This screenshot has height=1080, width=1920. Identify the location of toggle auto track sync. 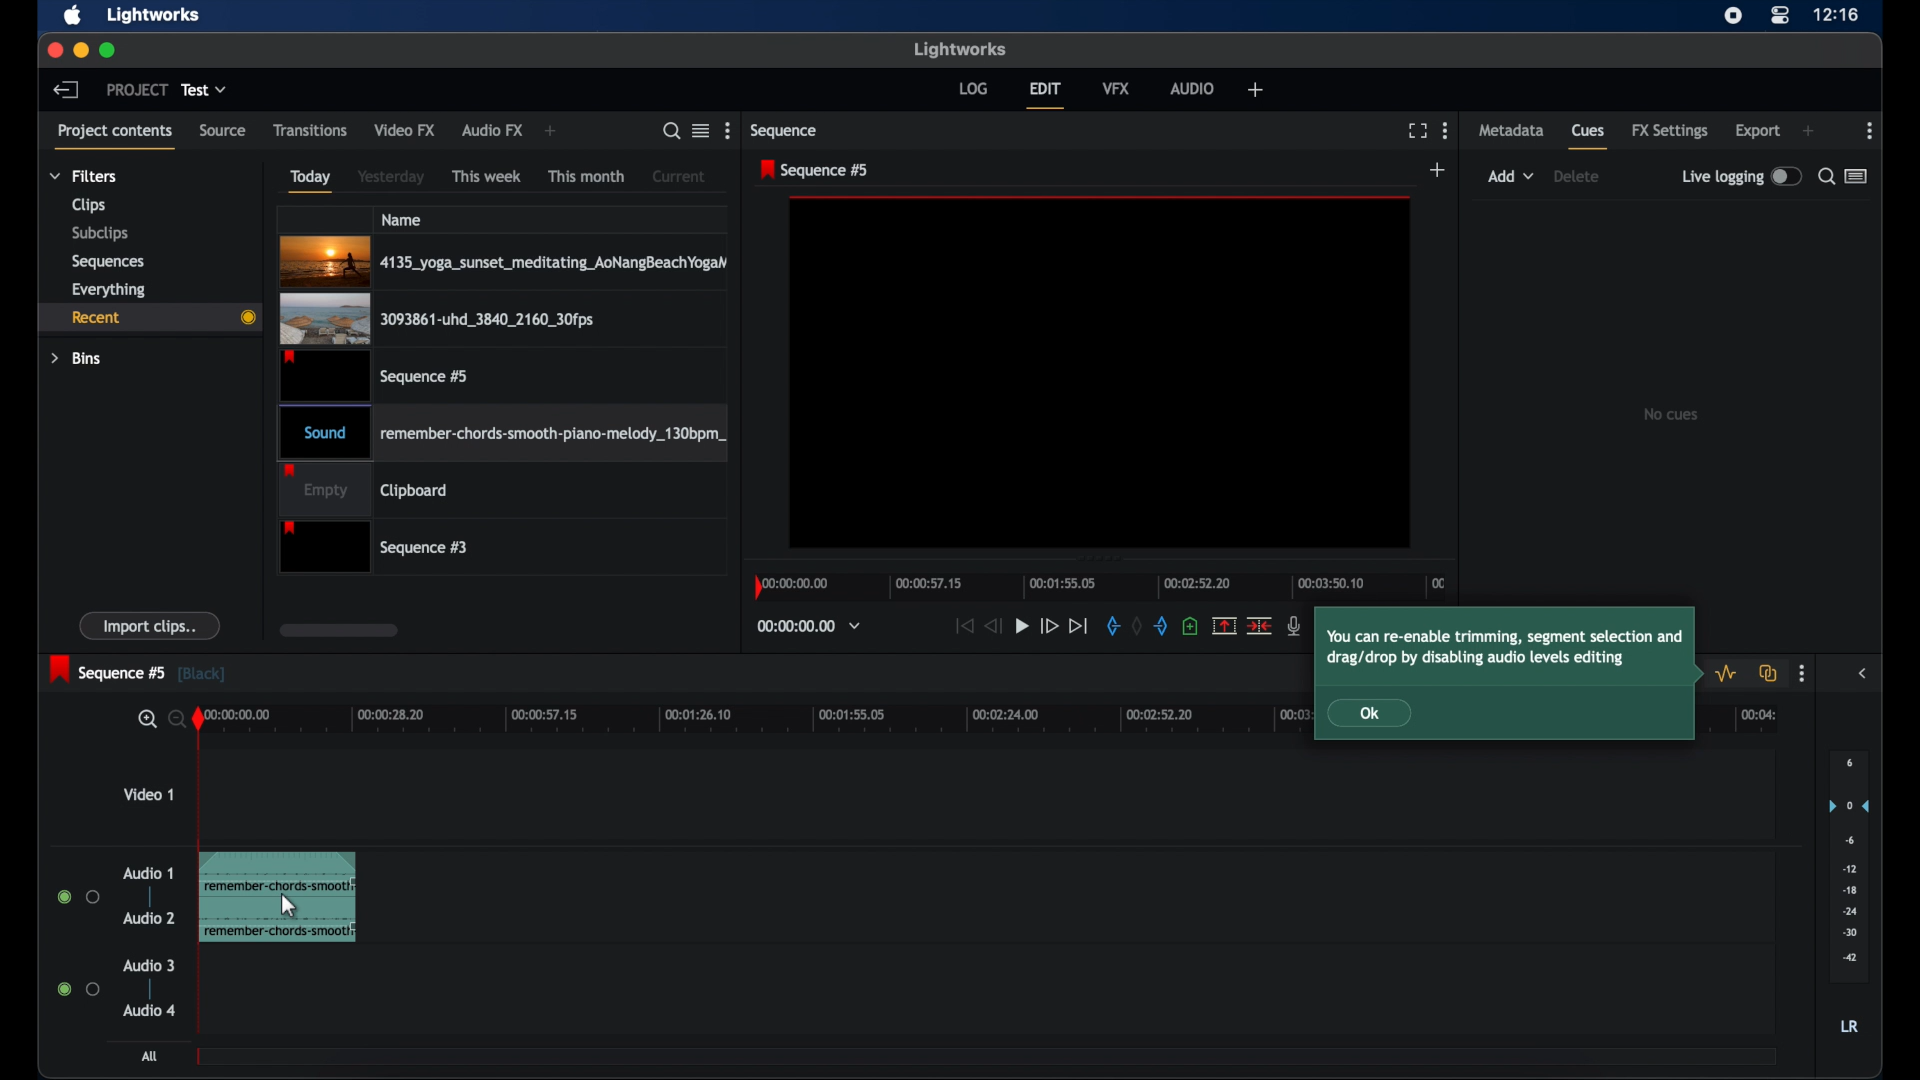
(1769, 673).